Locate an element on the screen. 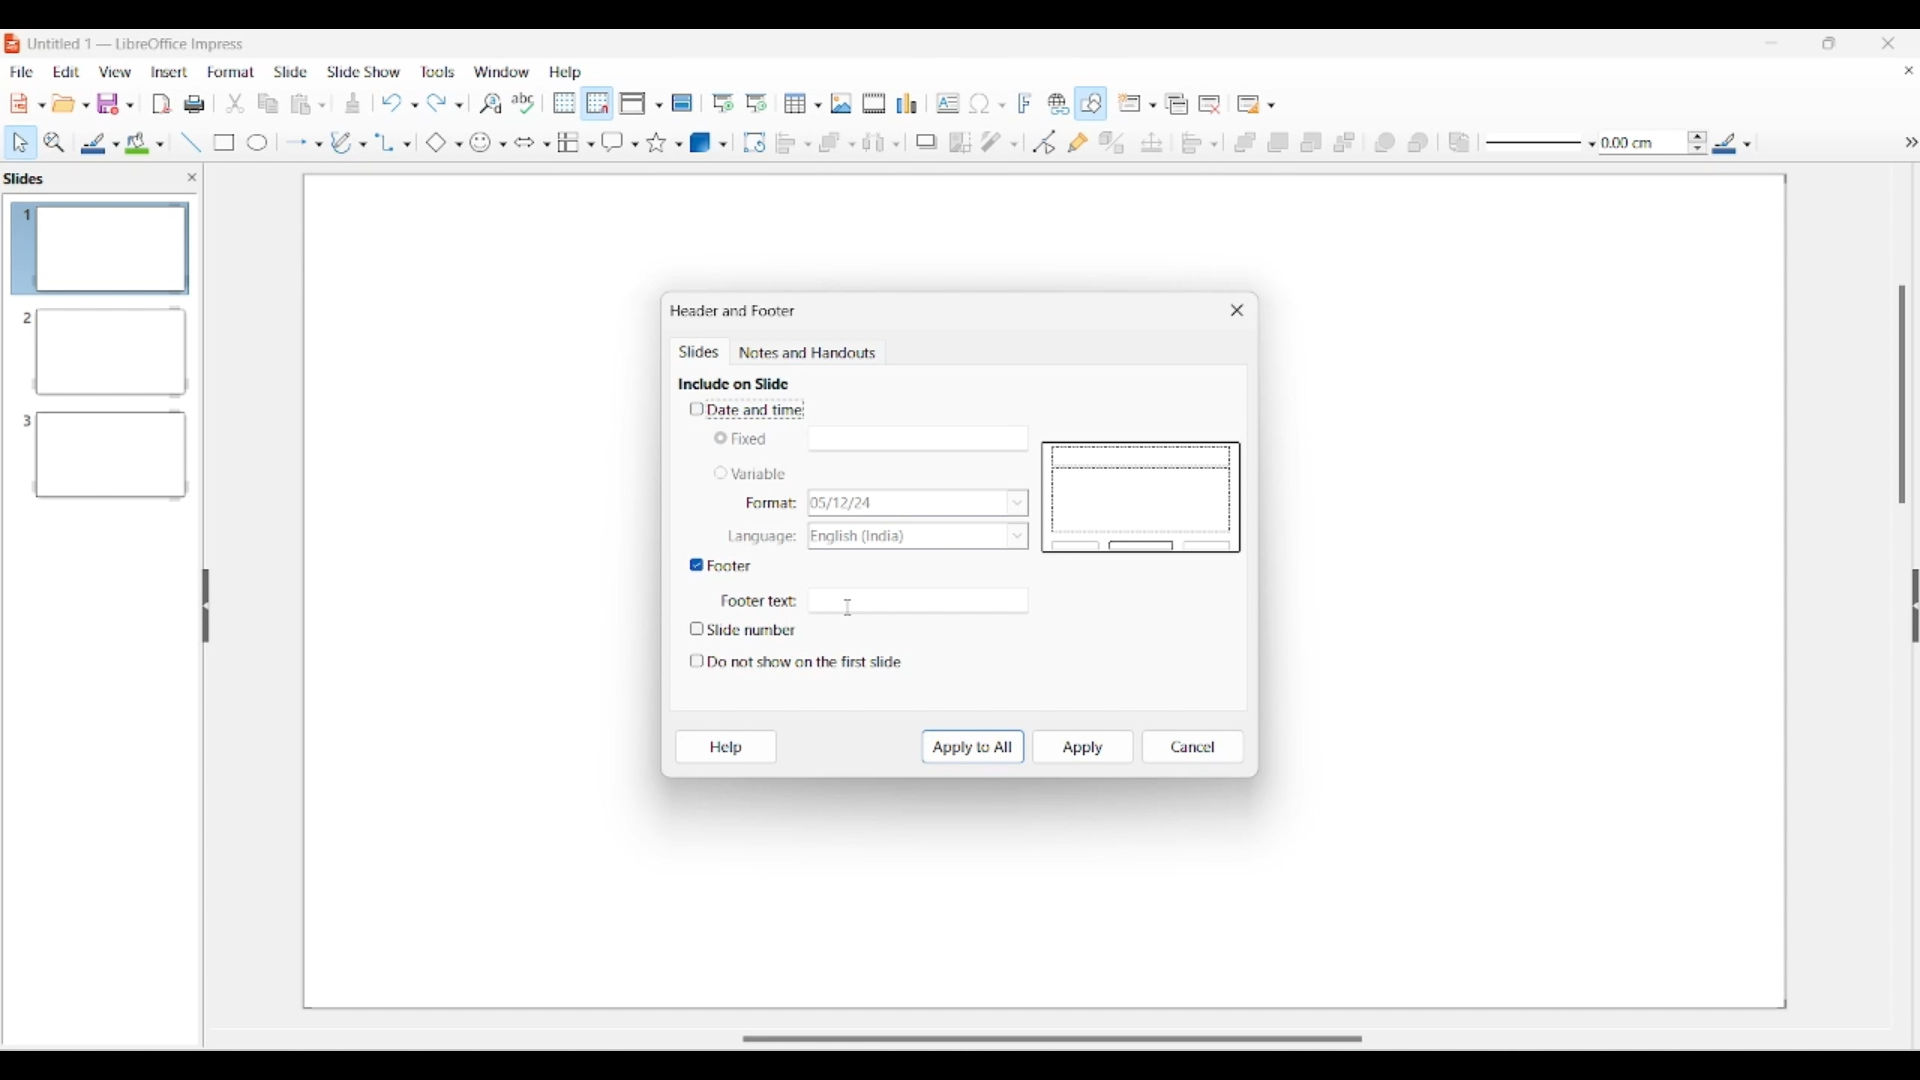  Master slide is located at coordinates (682, 102).